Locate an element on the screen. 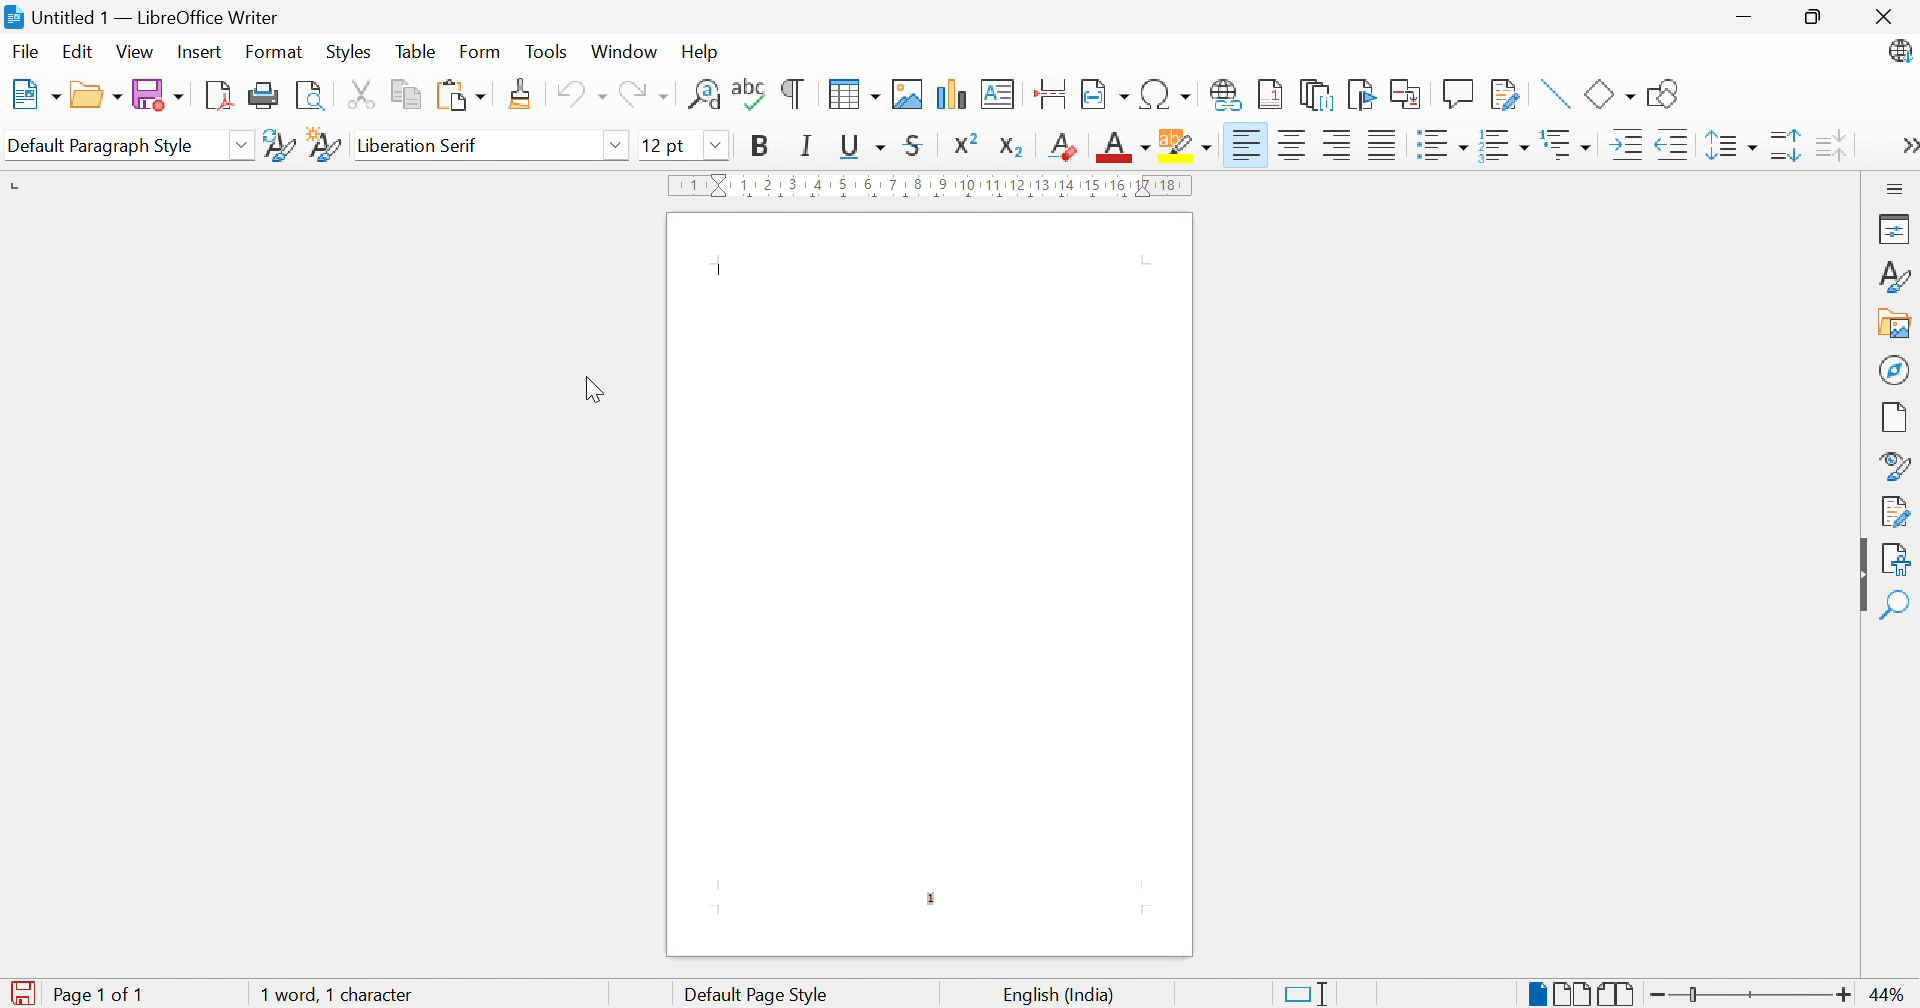 This screenshot has height=1008, width=1920. Align center is located at coordinates (1293, 146).